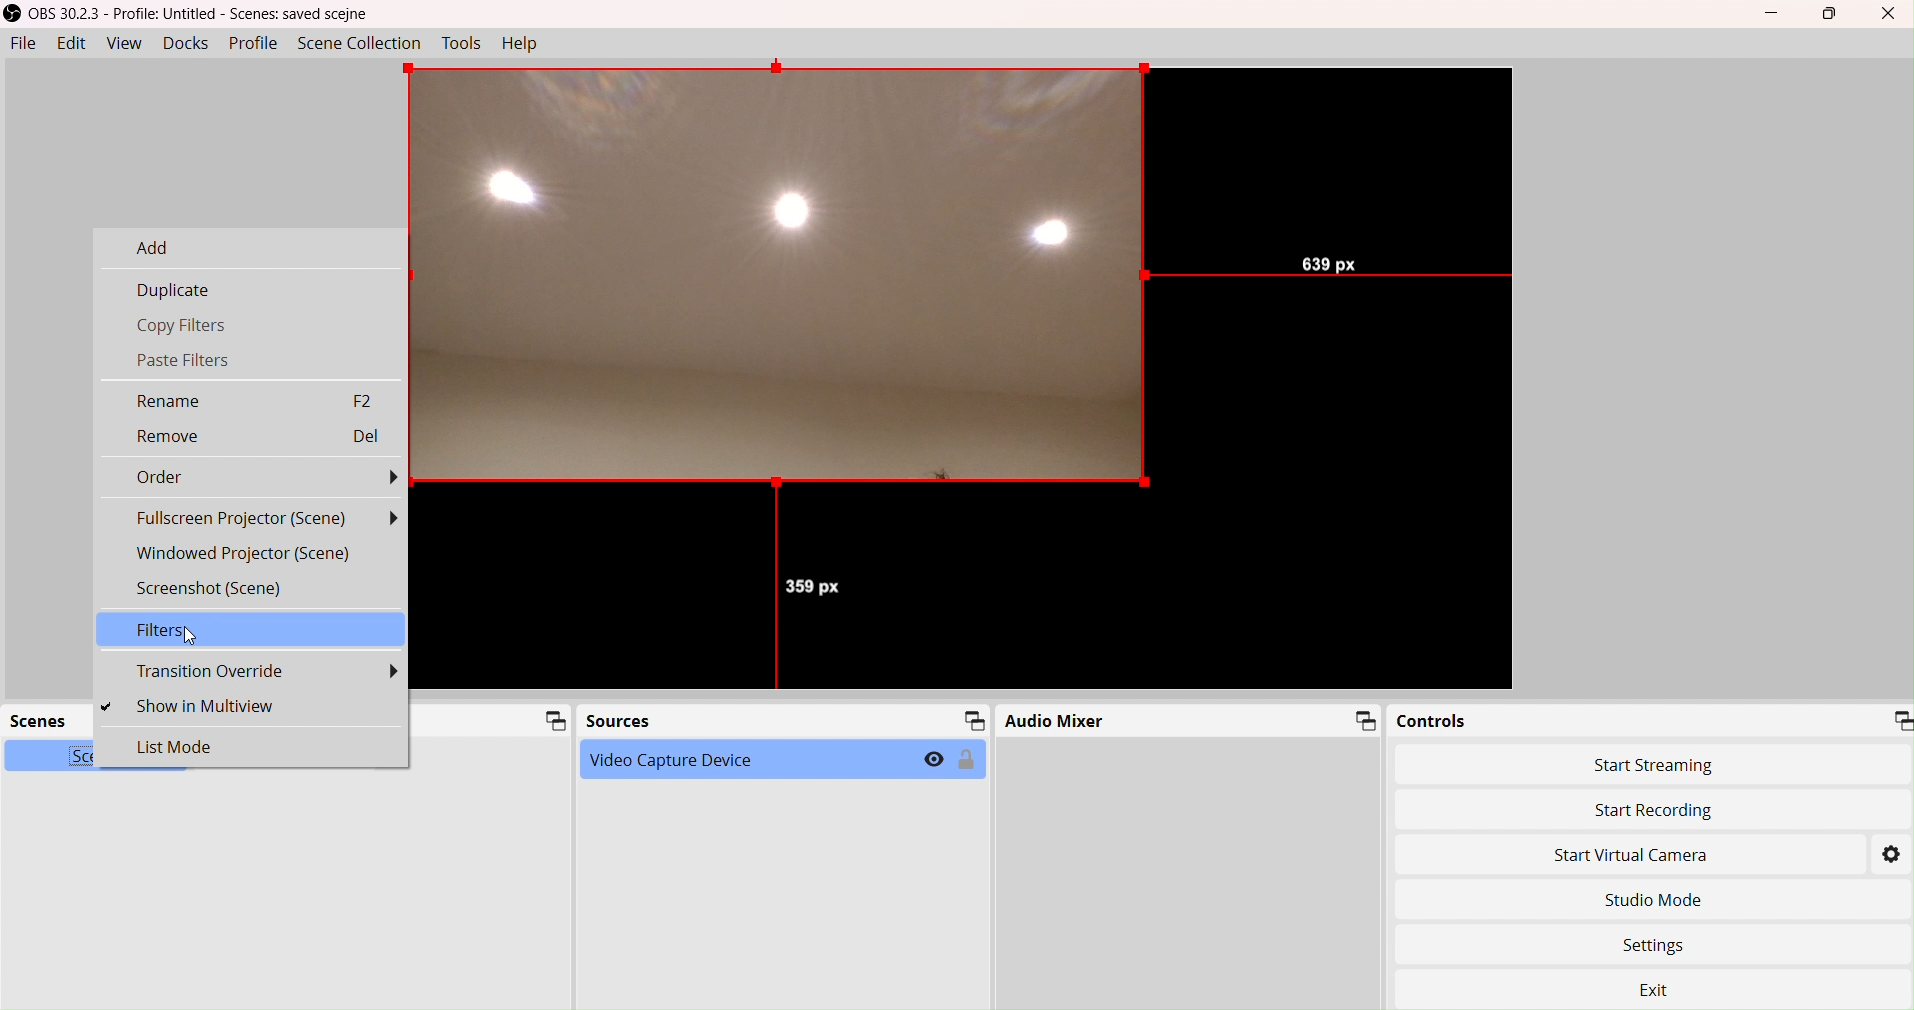 The height and width of the screenshot is (1010, 1914). I want to click on Windowed Projector (Scene), so click(238, 555).